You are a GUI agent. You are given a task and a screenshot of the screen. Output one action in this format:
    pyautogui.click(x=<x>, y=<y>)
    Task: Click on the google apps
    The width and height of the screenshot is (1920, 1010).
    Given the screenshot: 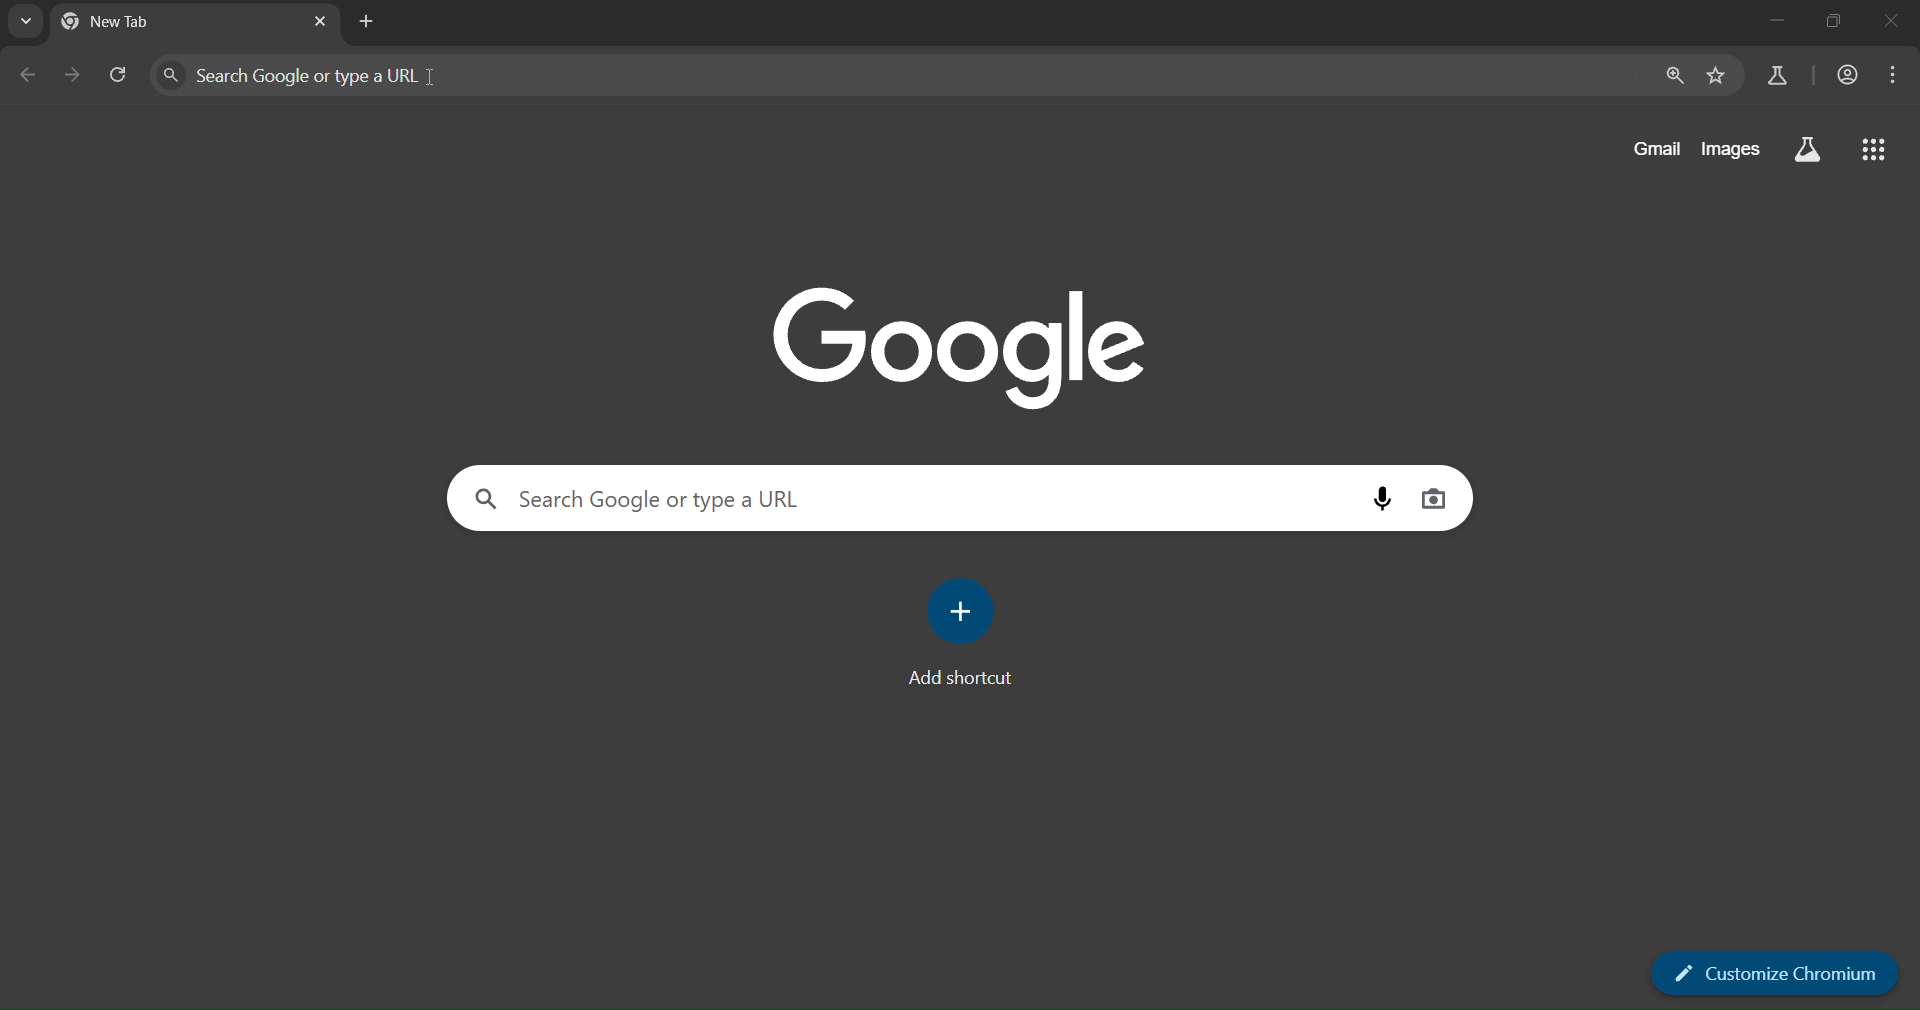 What is the action you would take?
    pyautogui.click(x=1878, y=150)
    